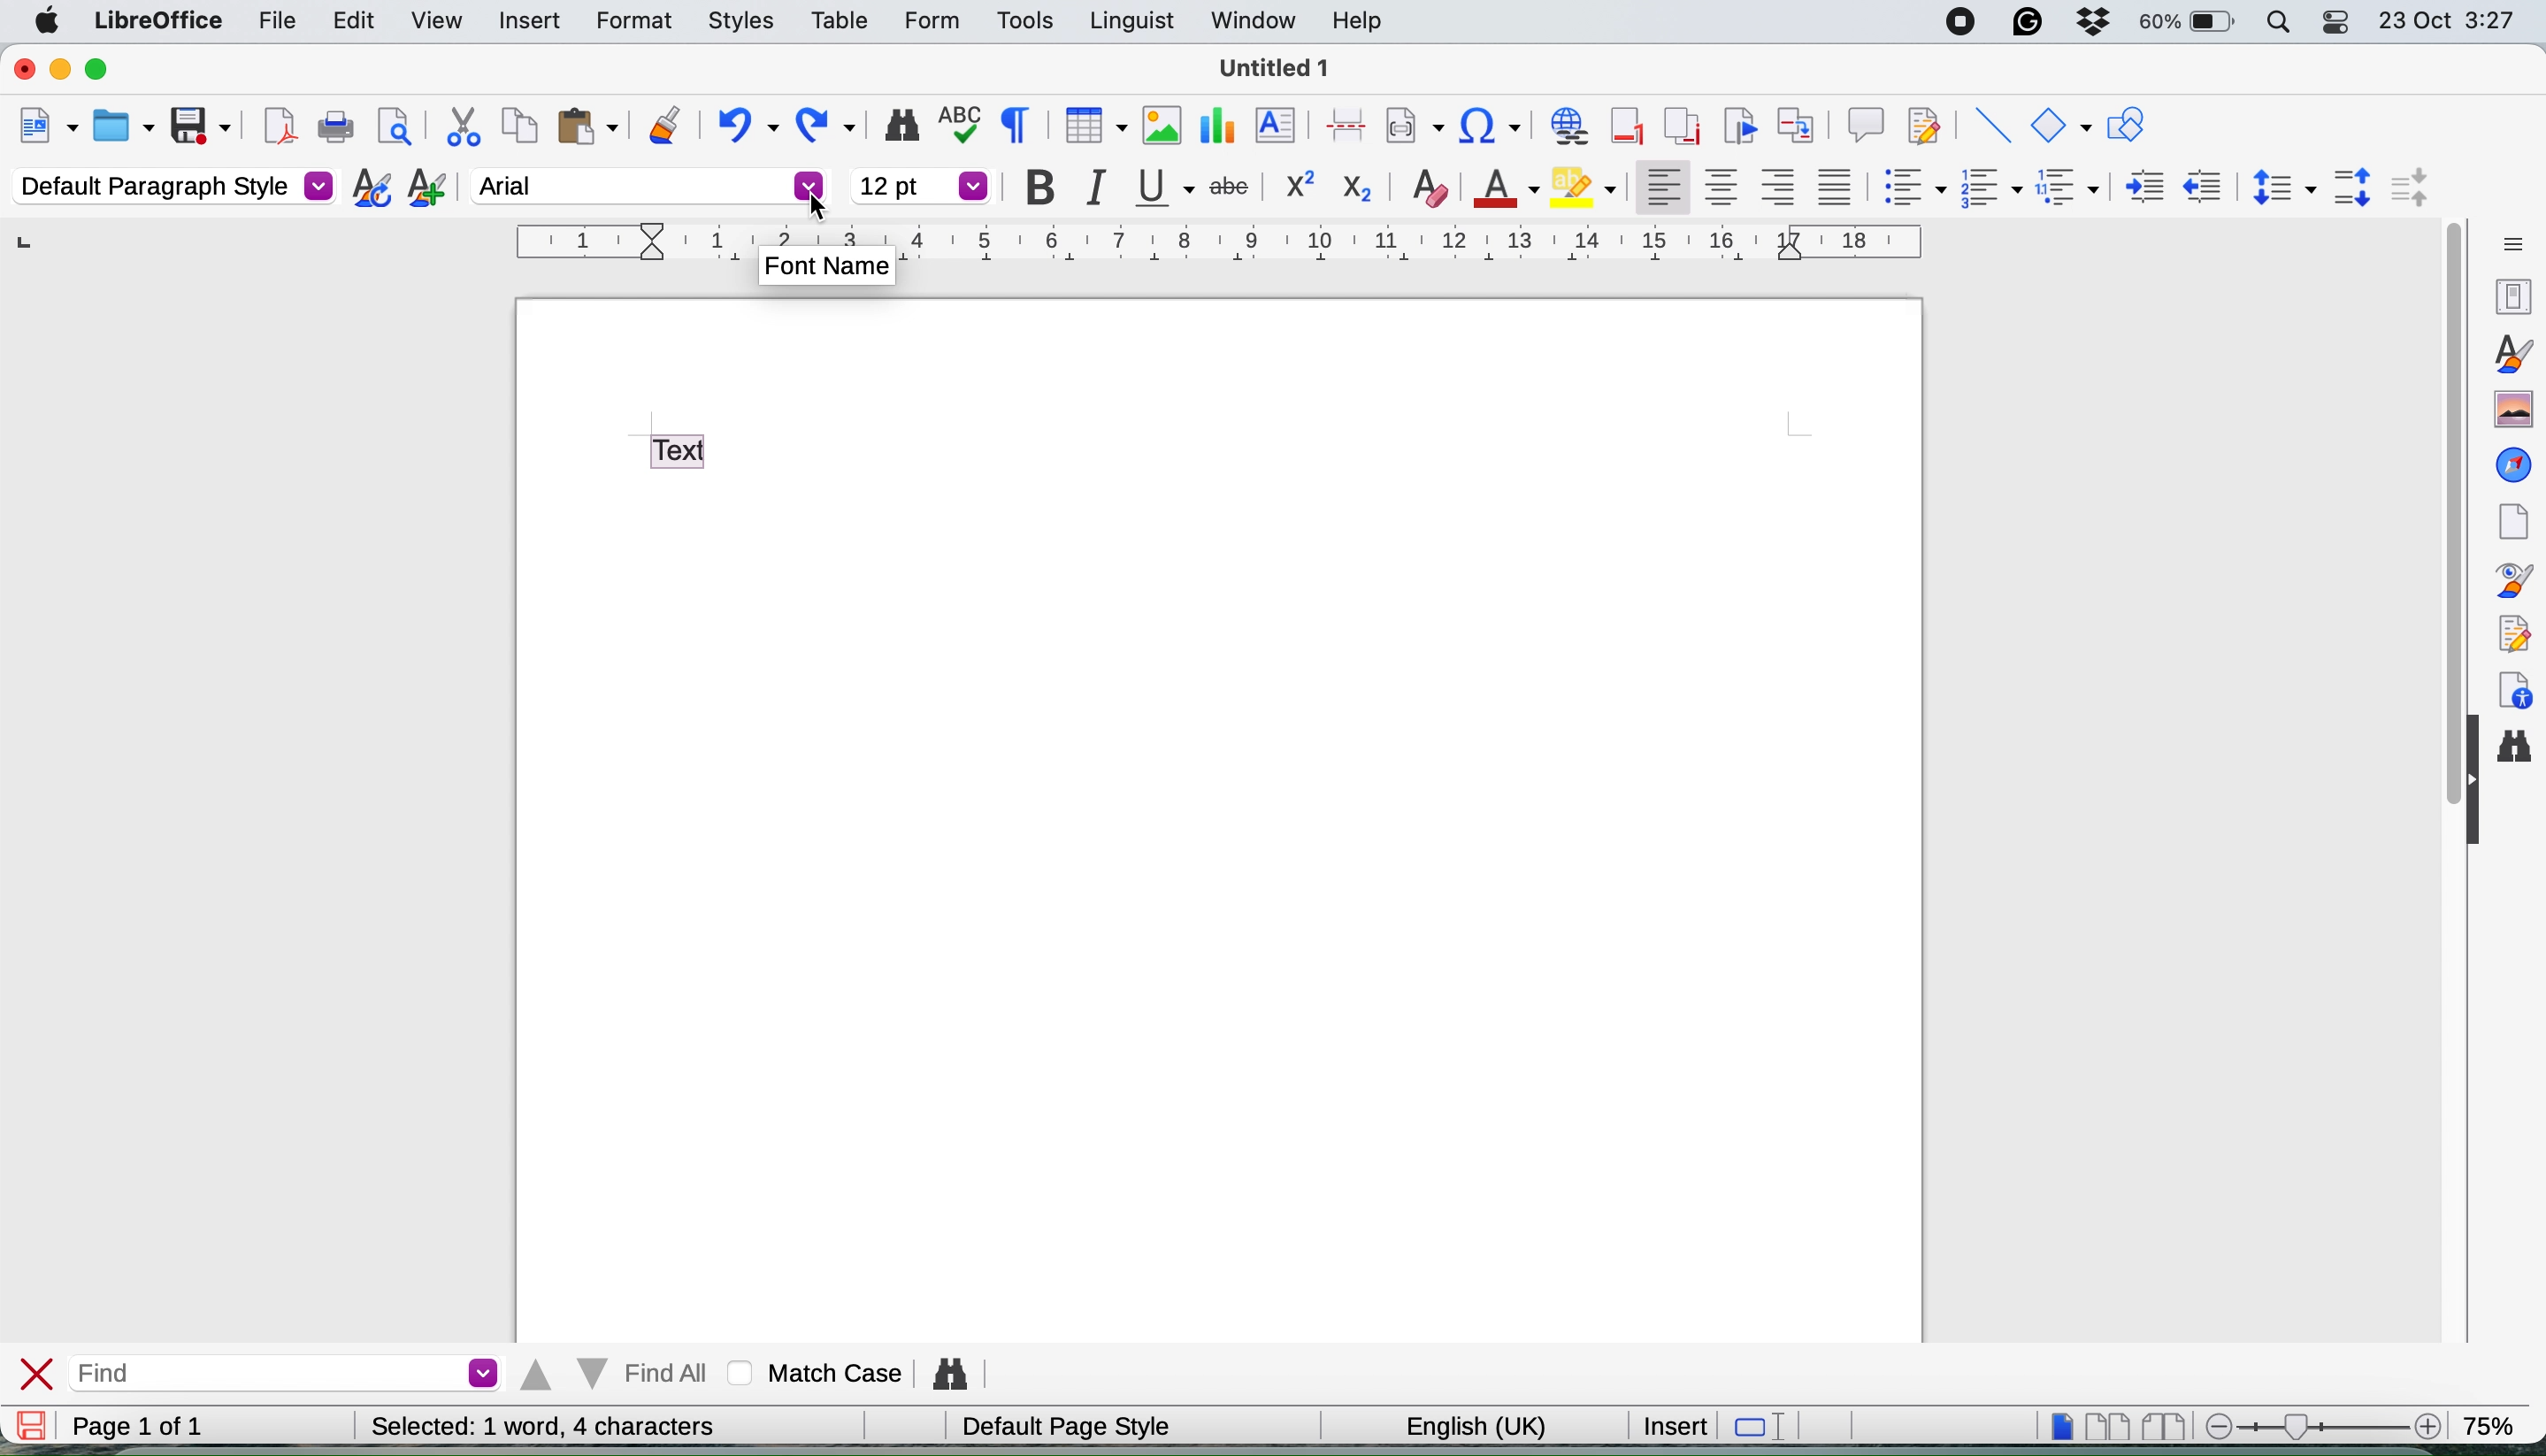  What do you see at coordinates (1756, 1425) in the screenshot?
I see `standard selection` at bounding box center [1756, 1425].